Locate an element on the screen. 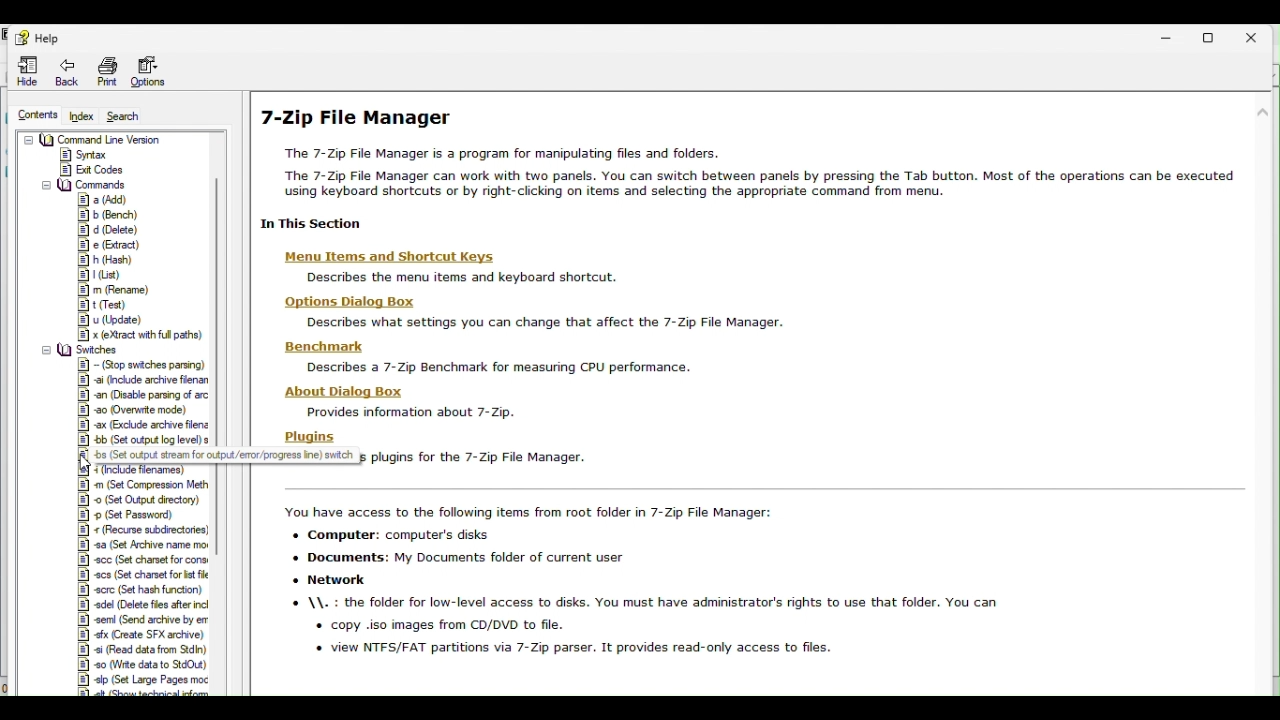 The width and height of the screenshot is (1280, 720). options dialog box is located at coordinates (354, 303).